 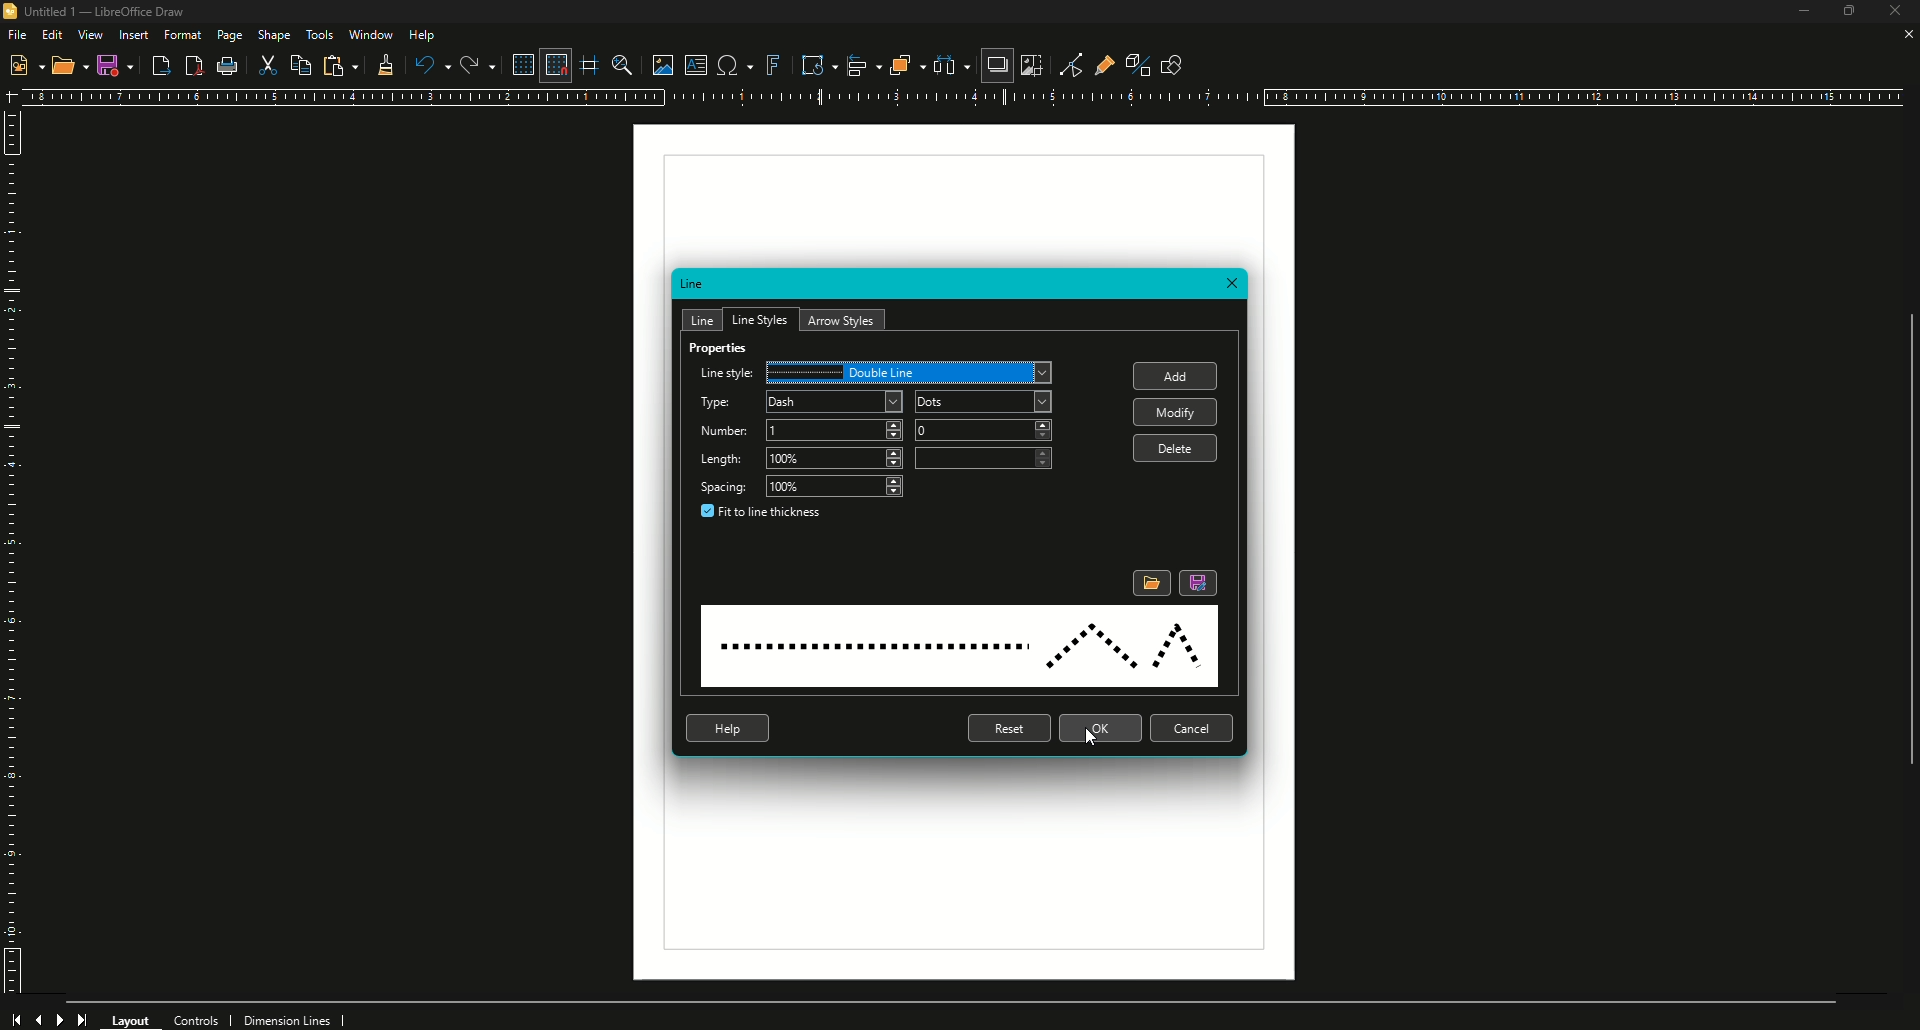 What do you see at coordinates (835, 402) in the screenshot?
I see `Dash` at bounding box center [835, 402].